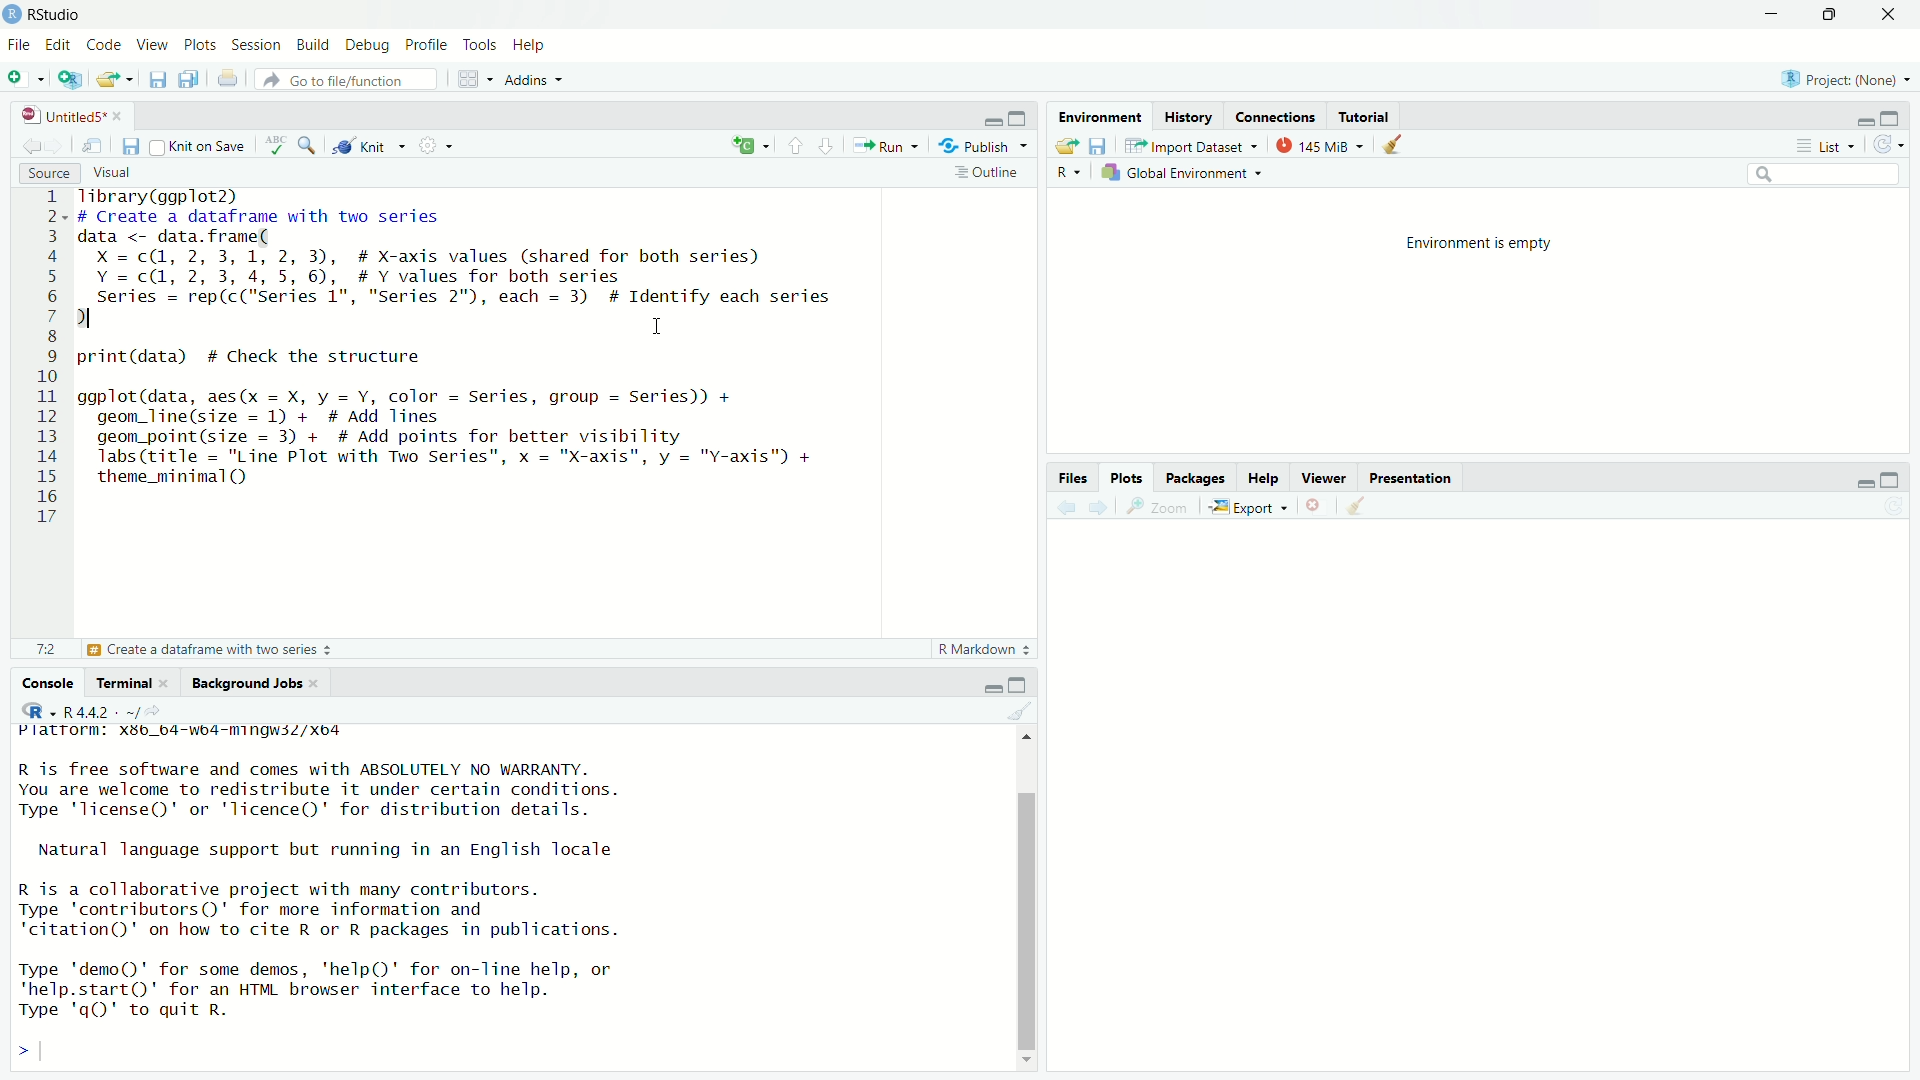 The width and height of the screenshot is (1920, 1080). What do you see at coordinates (1099, 114) in the screenshot?
I see `Environment` at bounding box center [1099, 114].